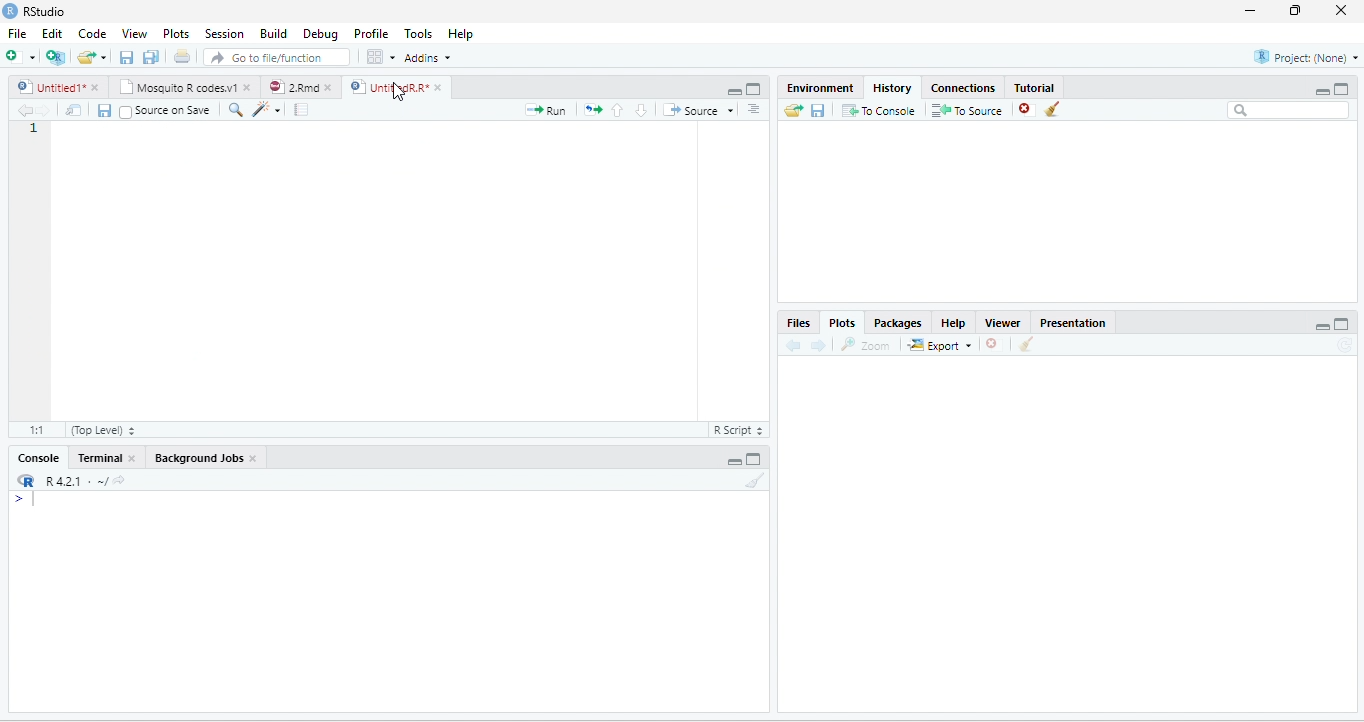  Describe the element at coordinates (277, 56) in the screenshot. I see `Go to file/function` at that location.